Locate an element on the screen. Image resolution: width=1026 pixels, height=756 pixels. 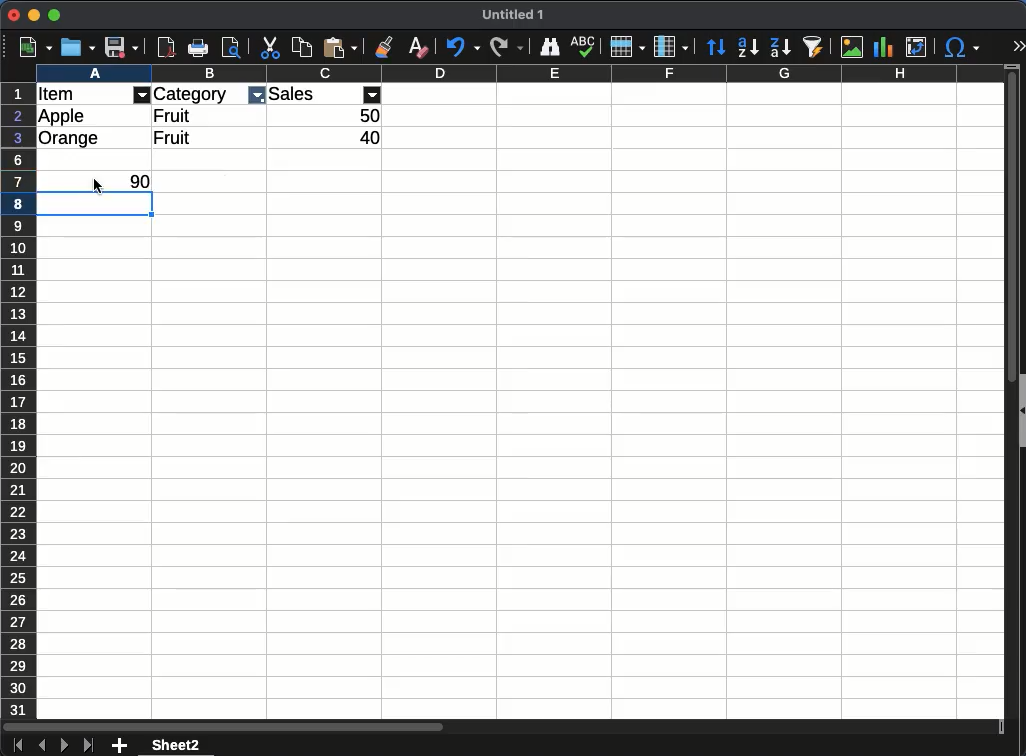
Untitled 1 - name is located at coordinates (513, 15).